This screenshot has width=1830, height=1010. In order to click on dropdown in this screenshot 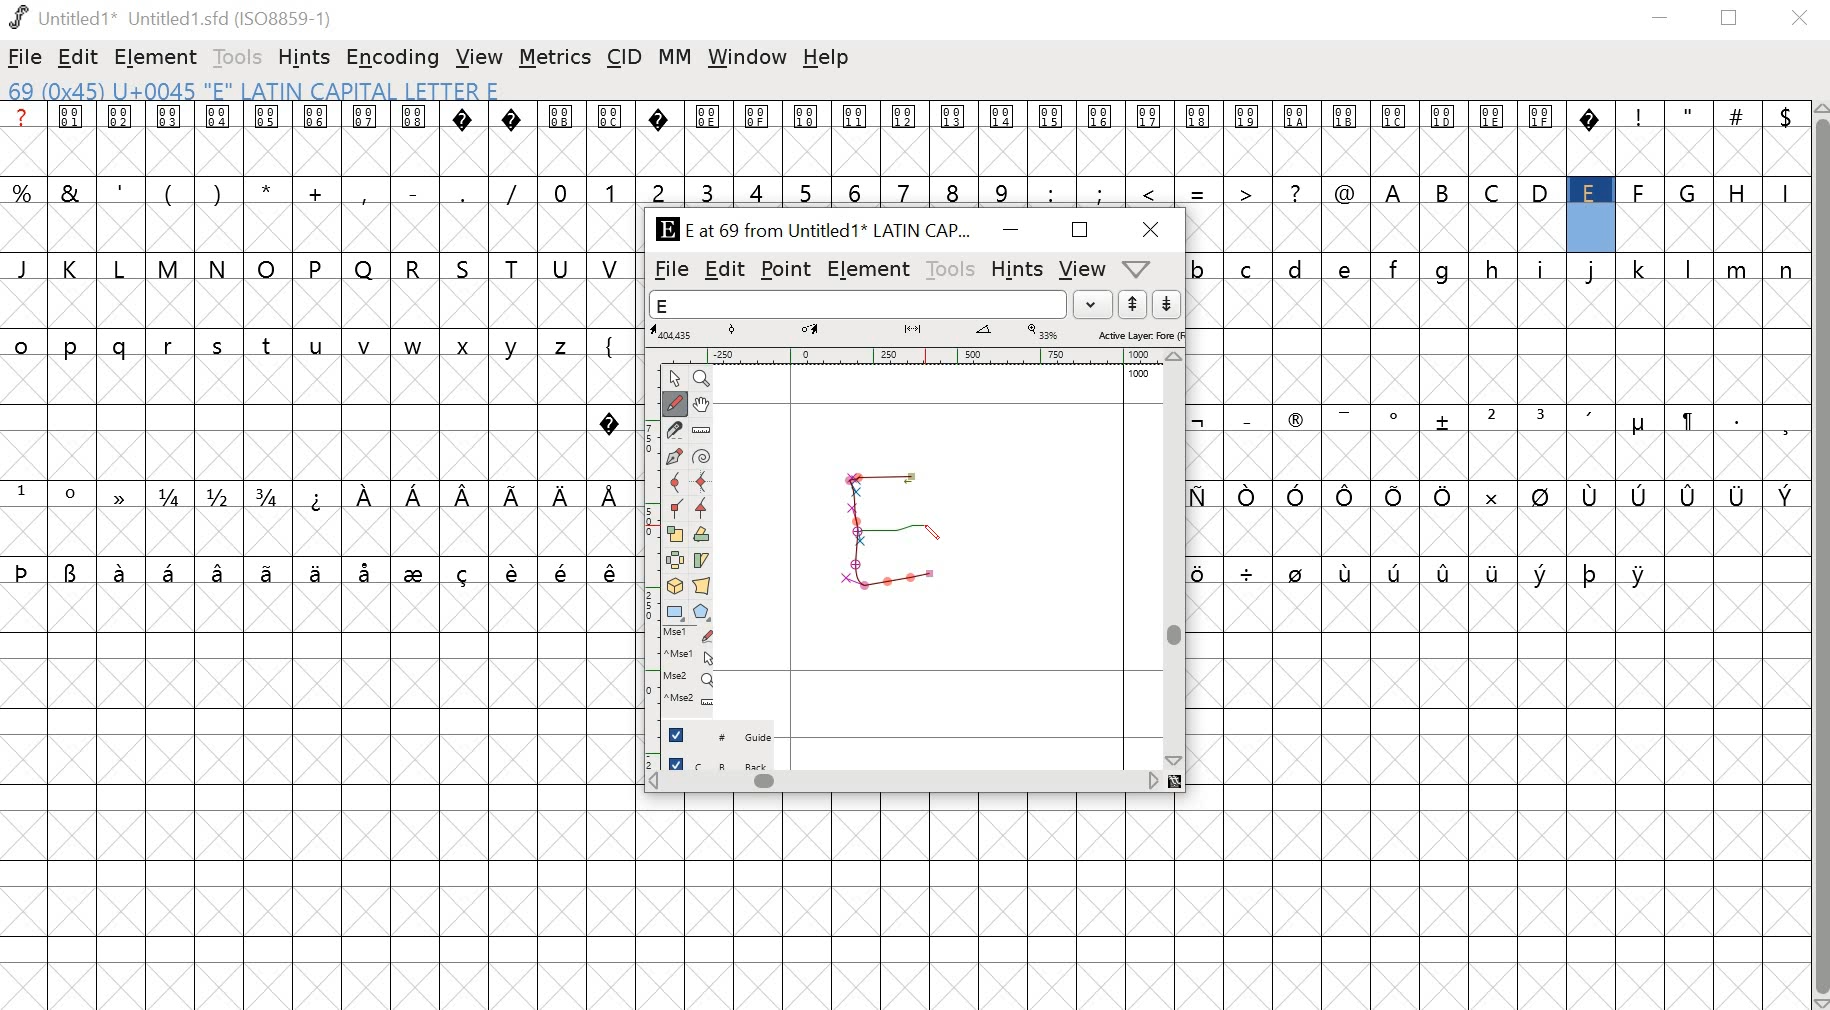, I will do `click(1094, 304)`.